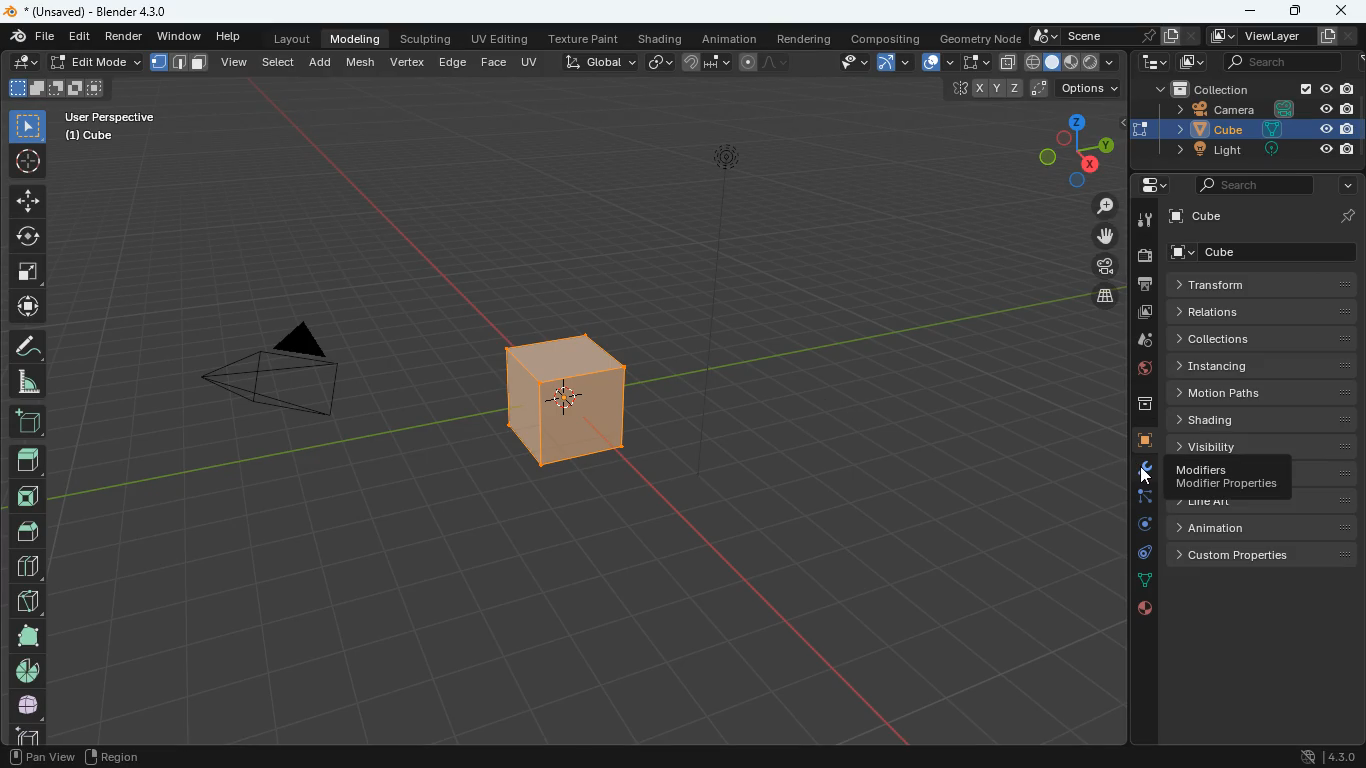 This screenshot has height=768, width=1366. I want to click on select, so click(975, 63).